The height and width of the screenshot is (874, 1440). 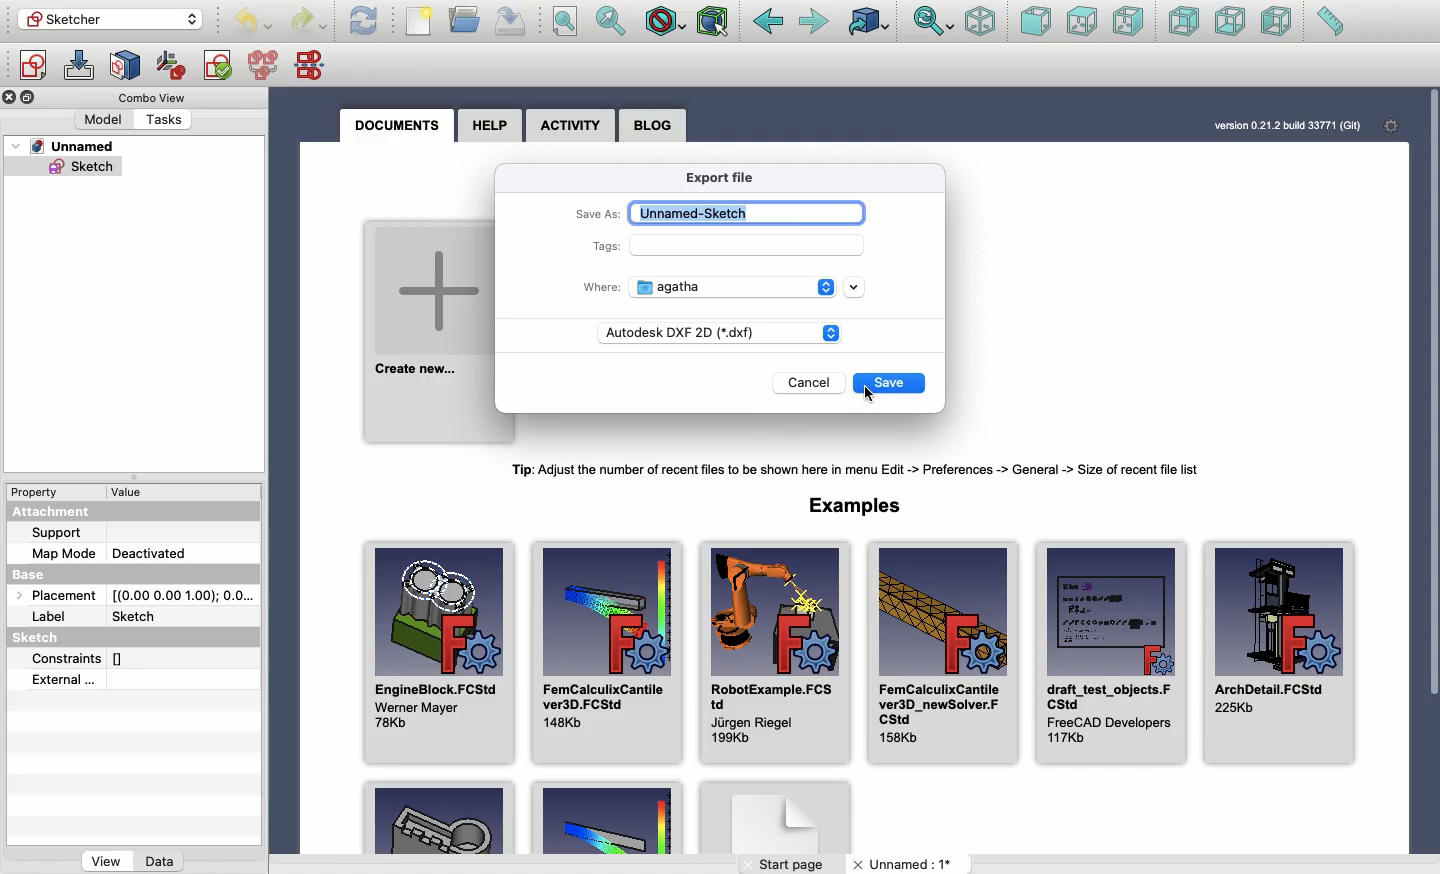 I want to click on Examples, so click(x=855, y=505).